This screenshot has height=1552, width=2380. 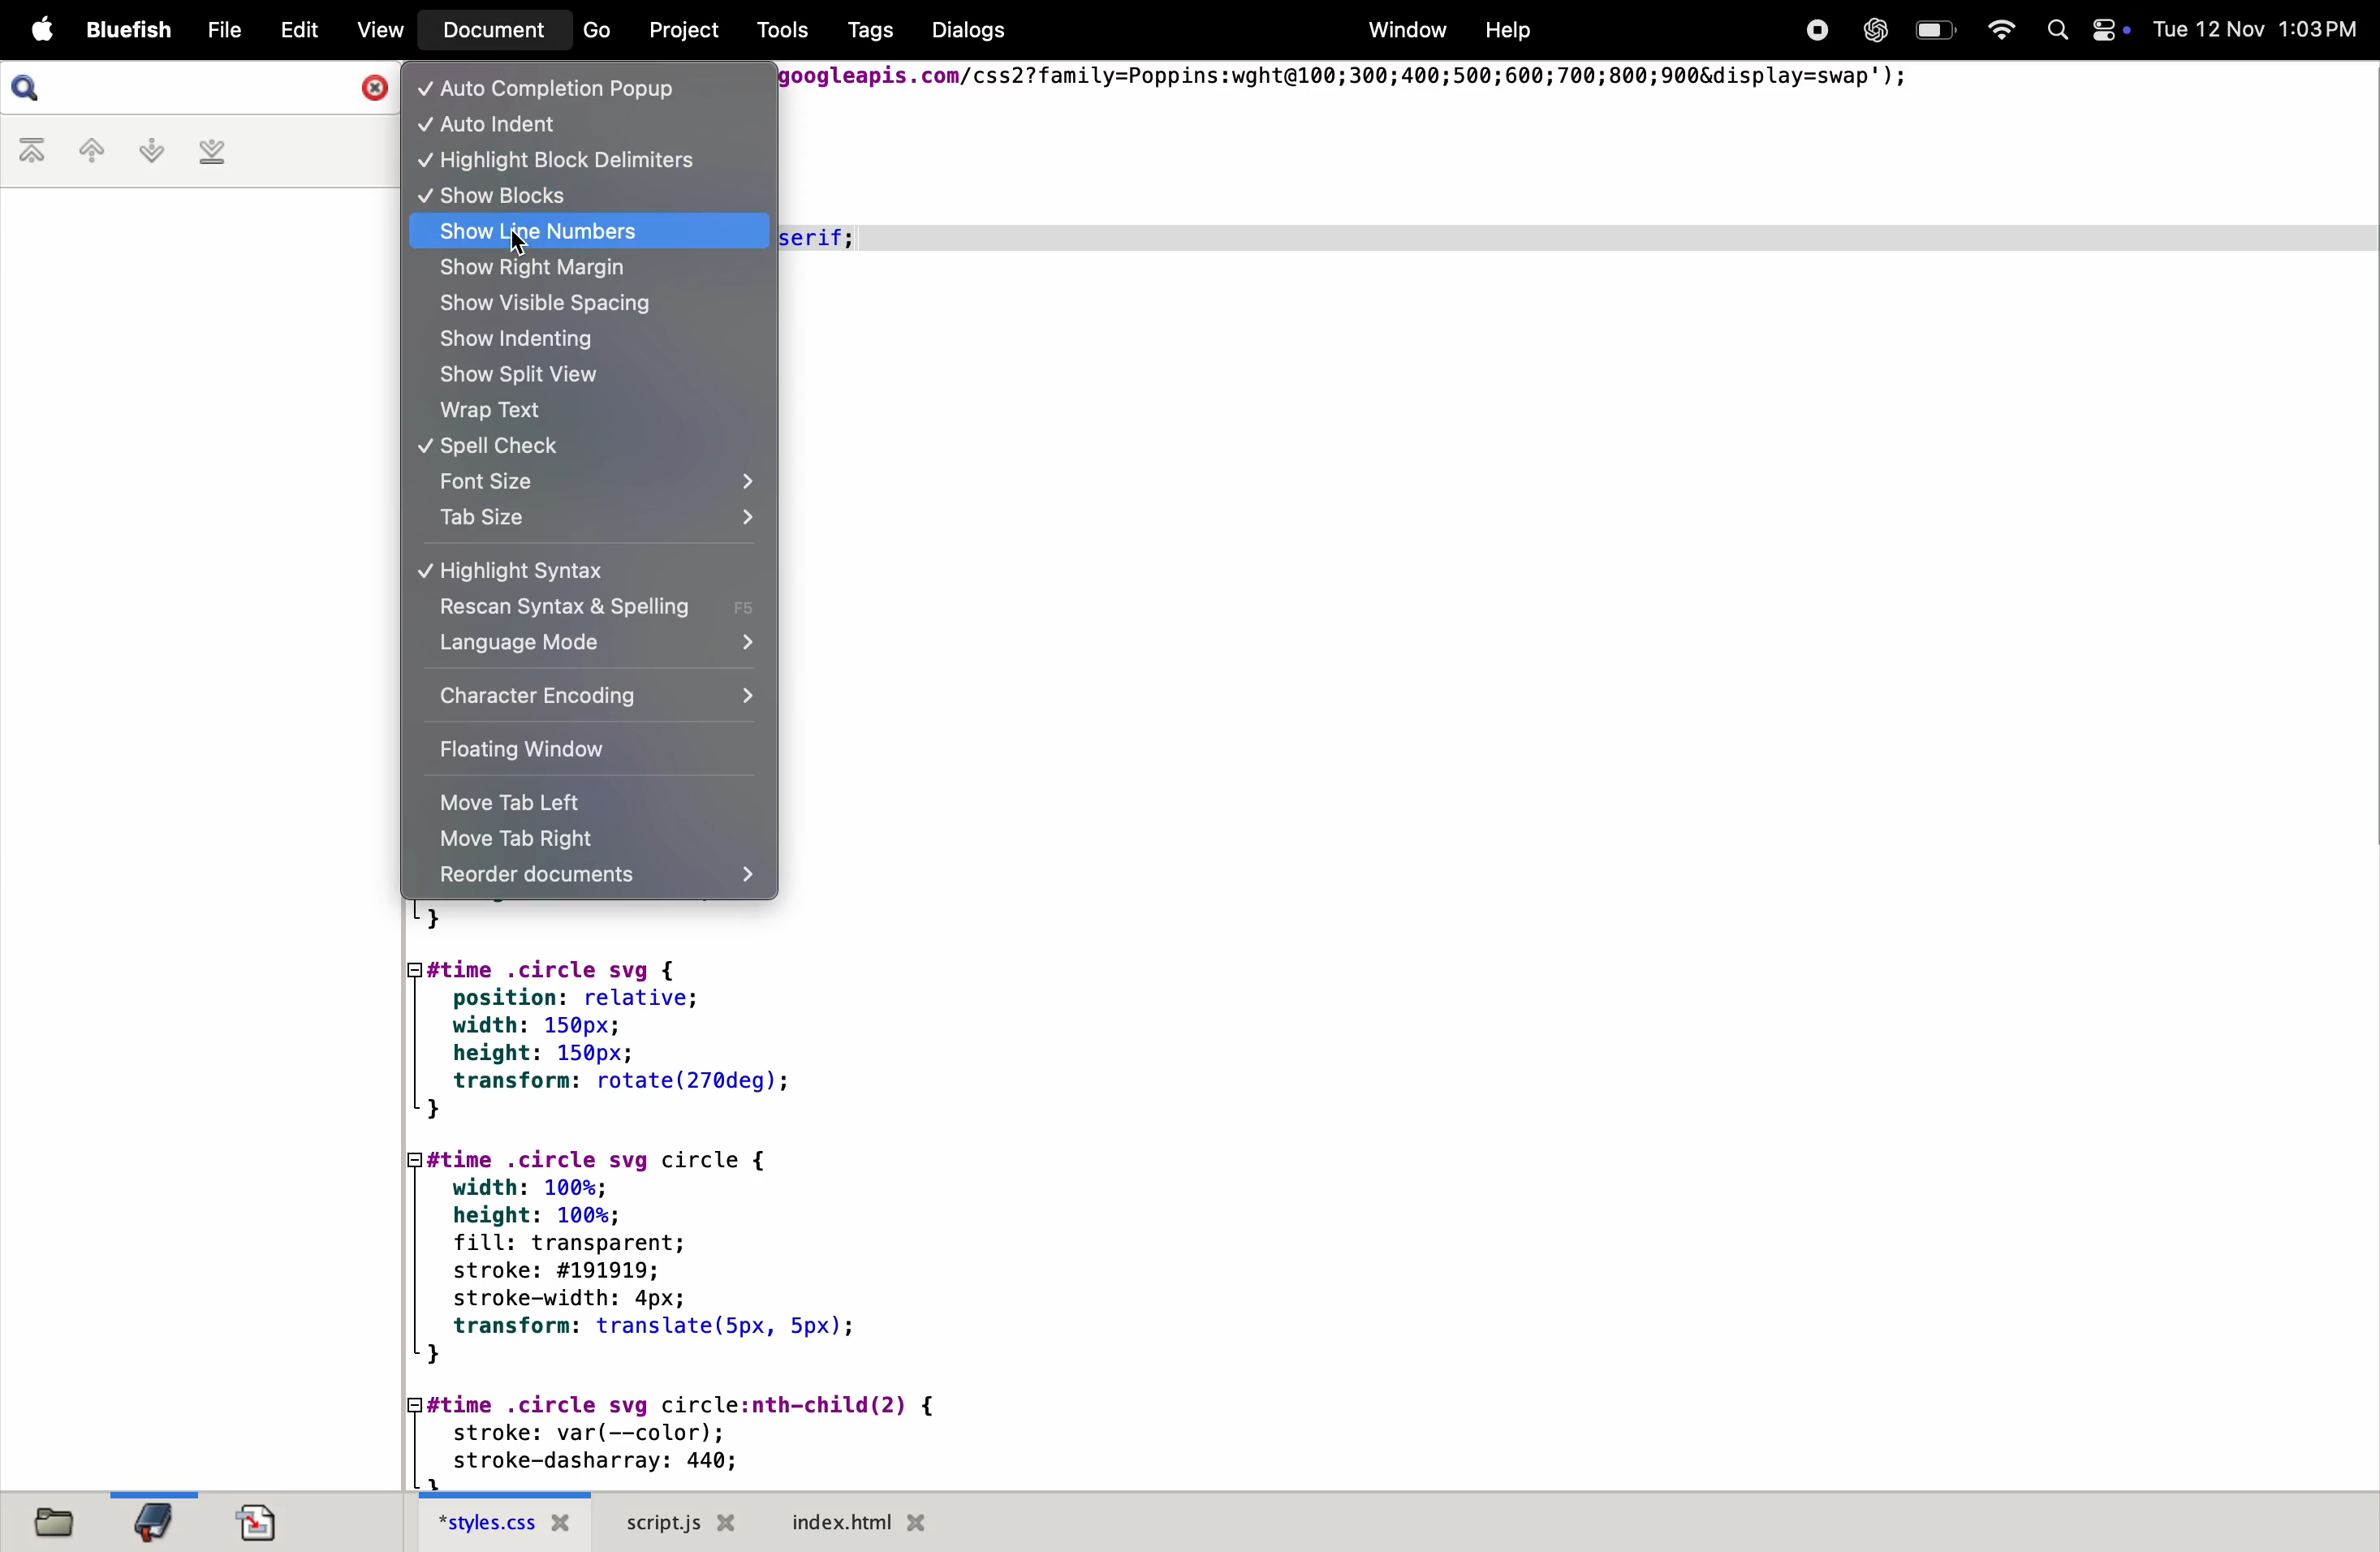 I want to click on index.html, so click(x=874, y=1523).